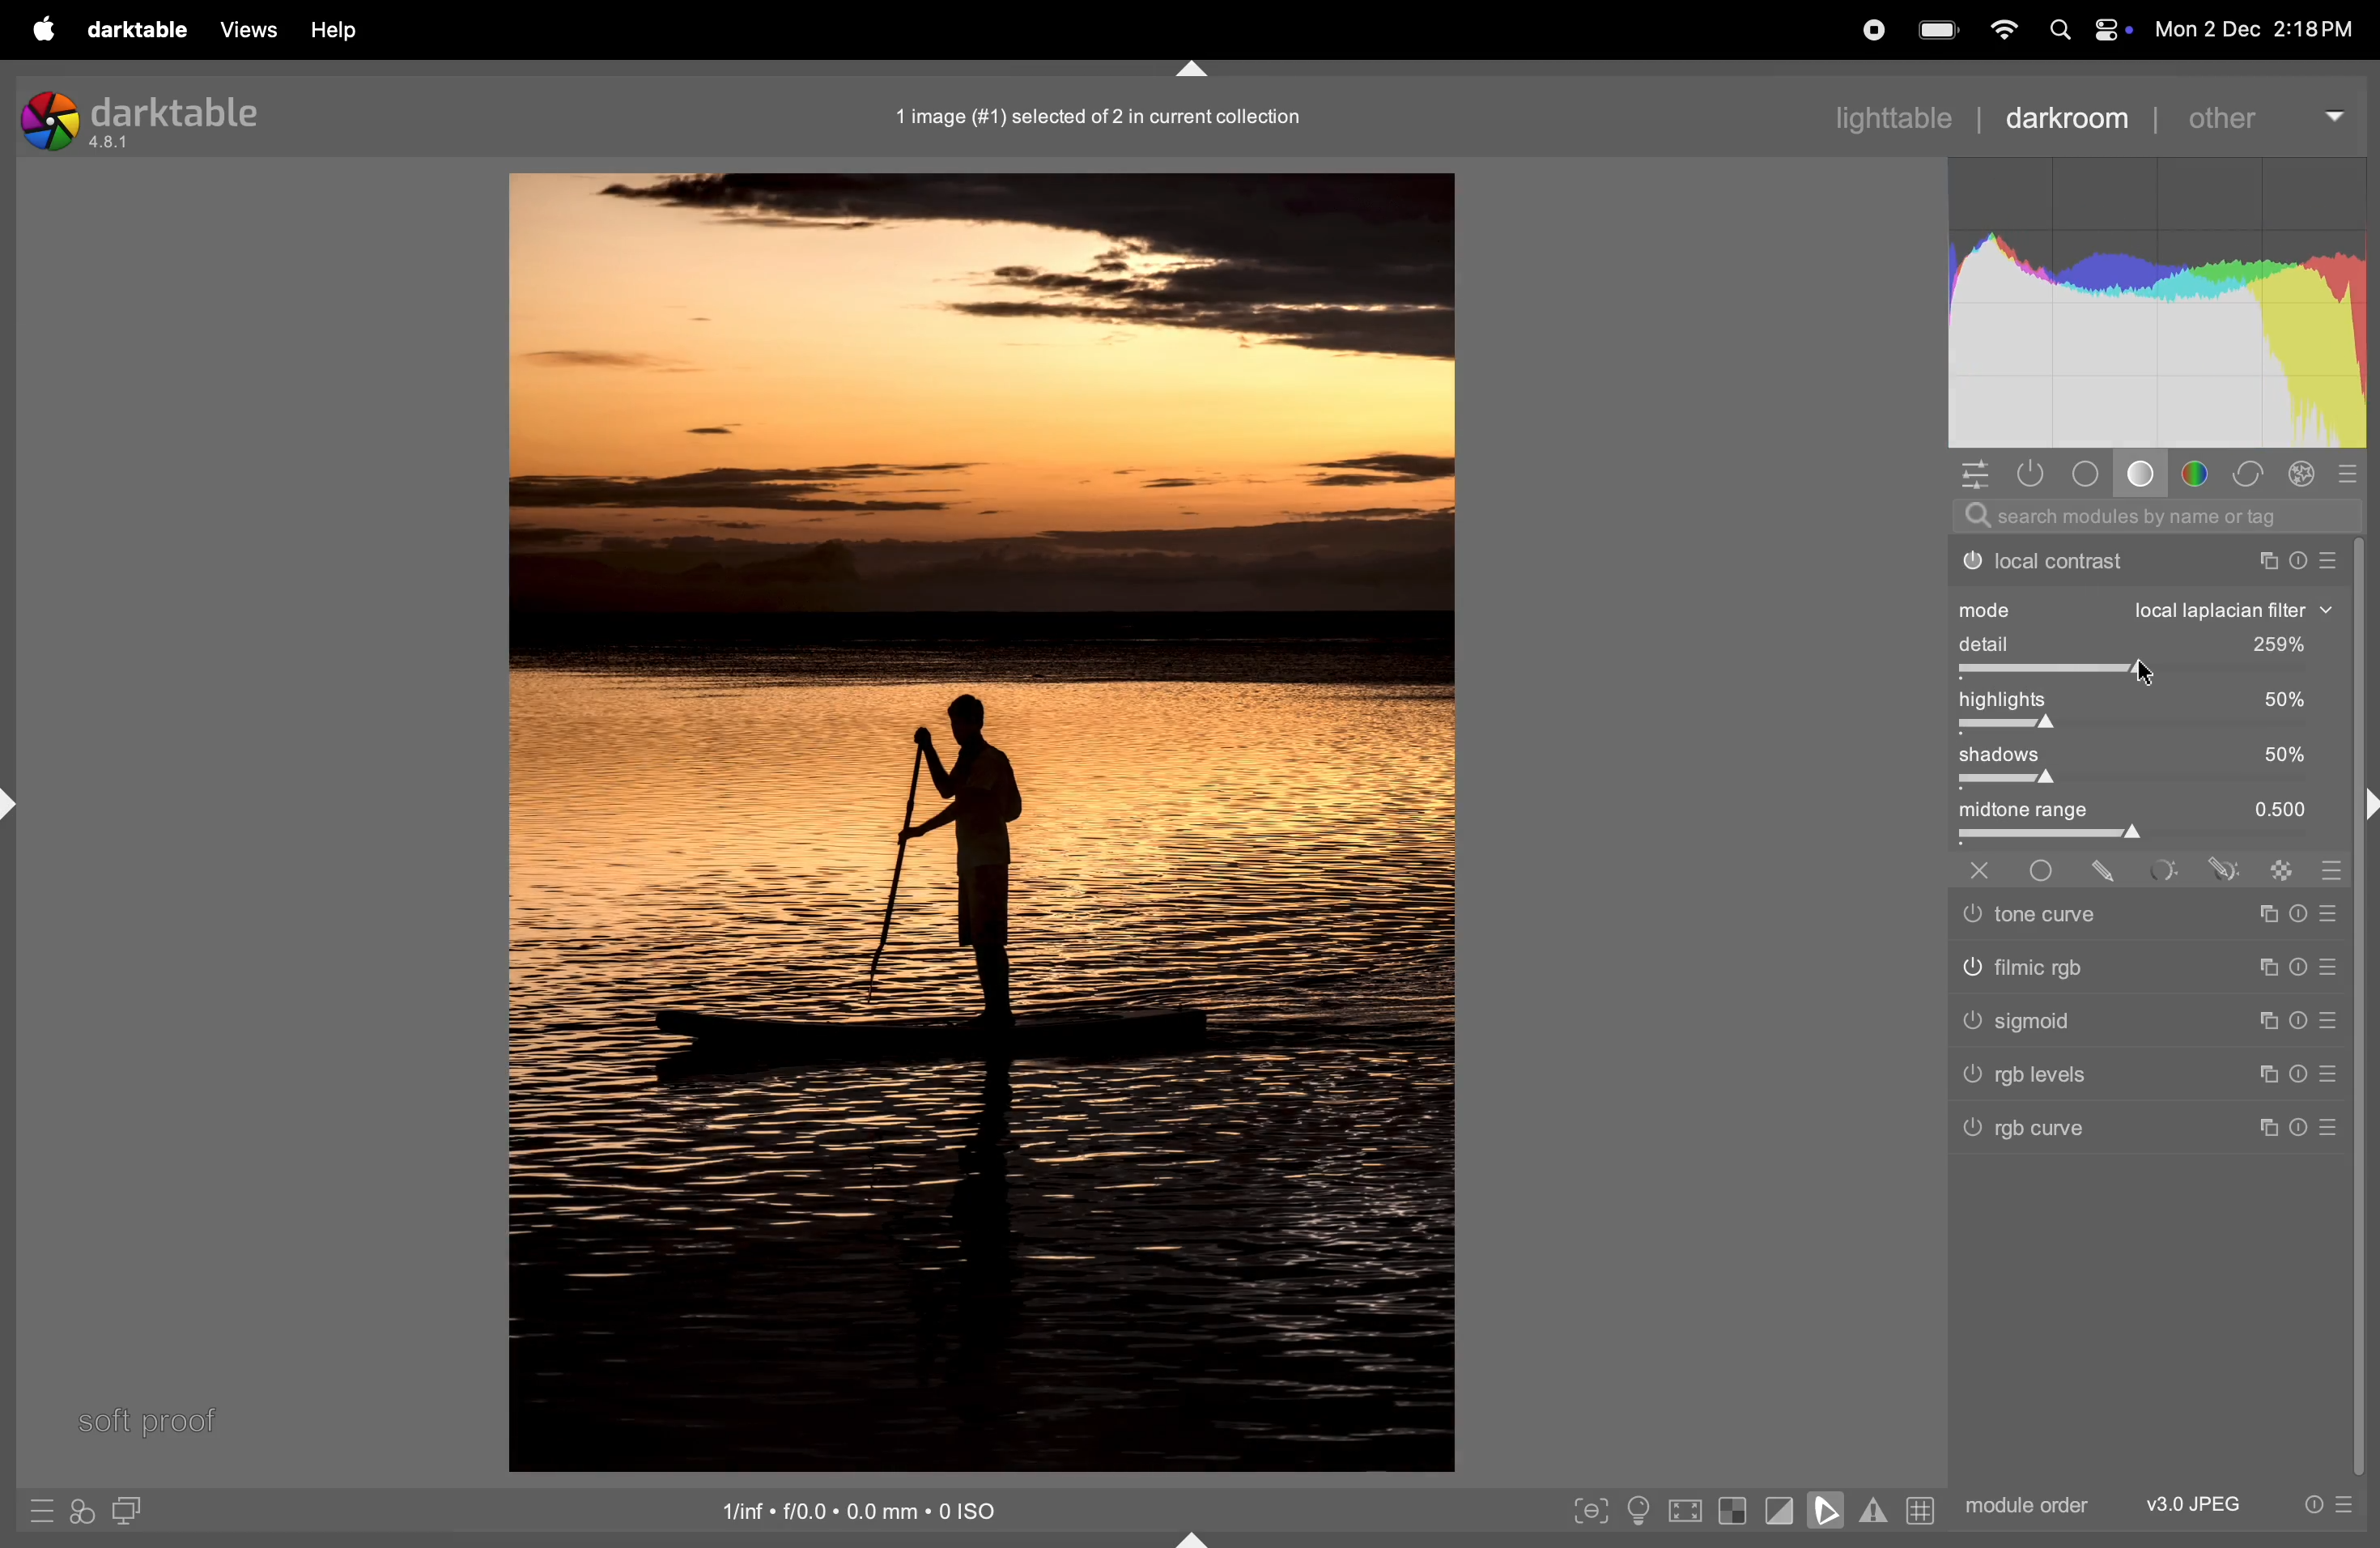  I want to click on toggle soft proofing, so click(1823, 1508).